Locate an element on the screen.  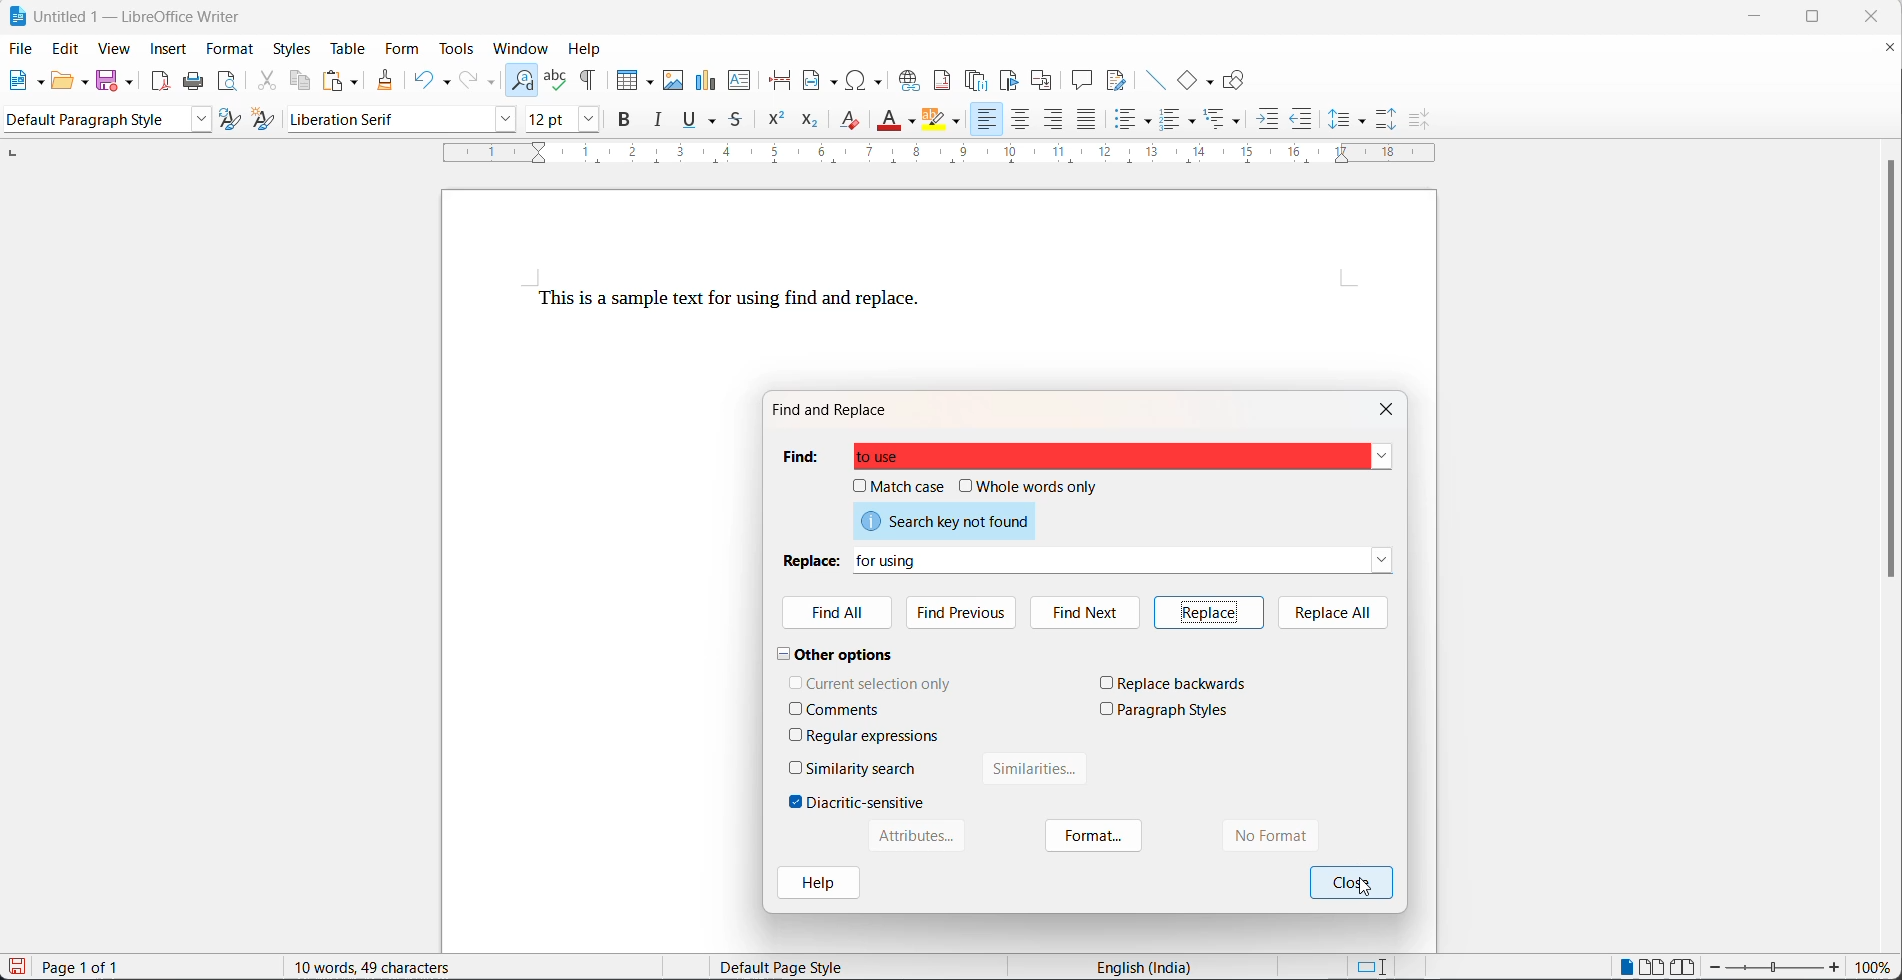
select outline formatting is located at coordinates (1230, 119).